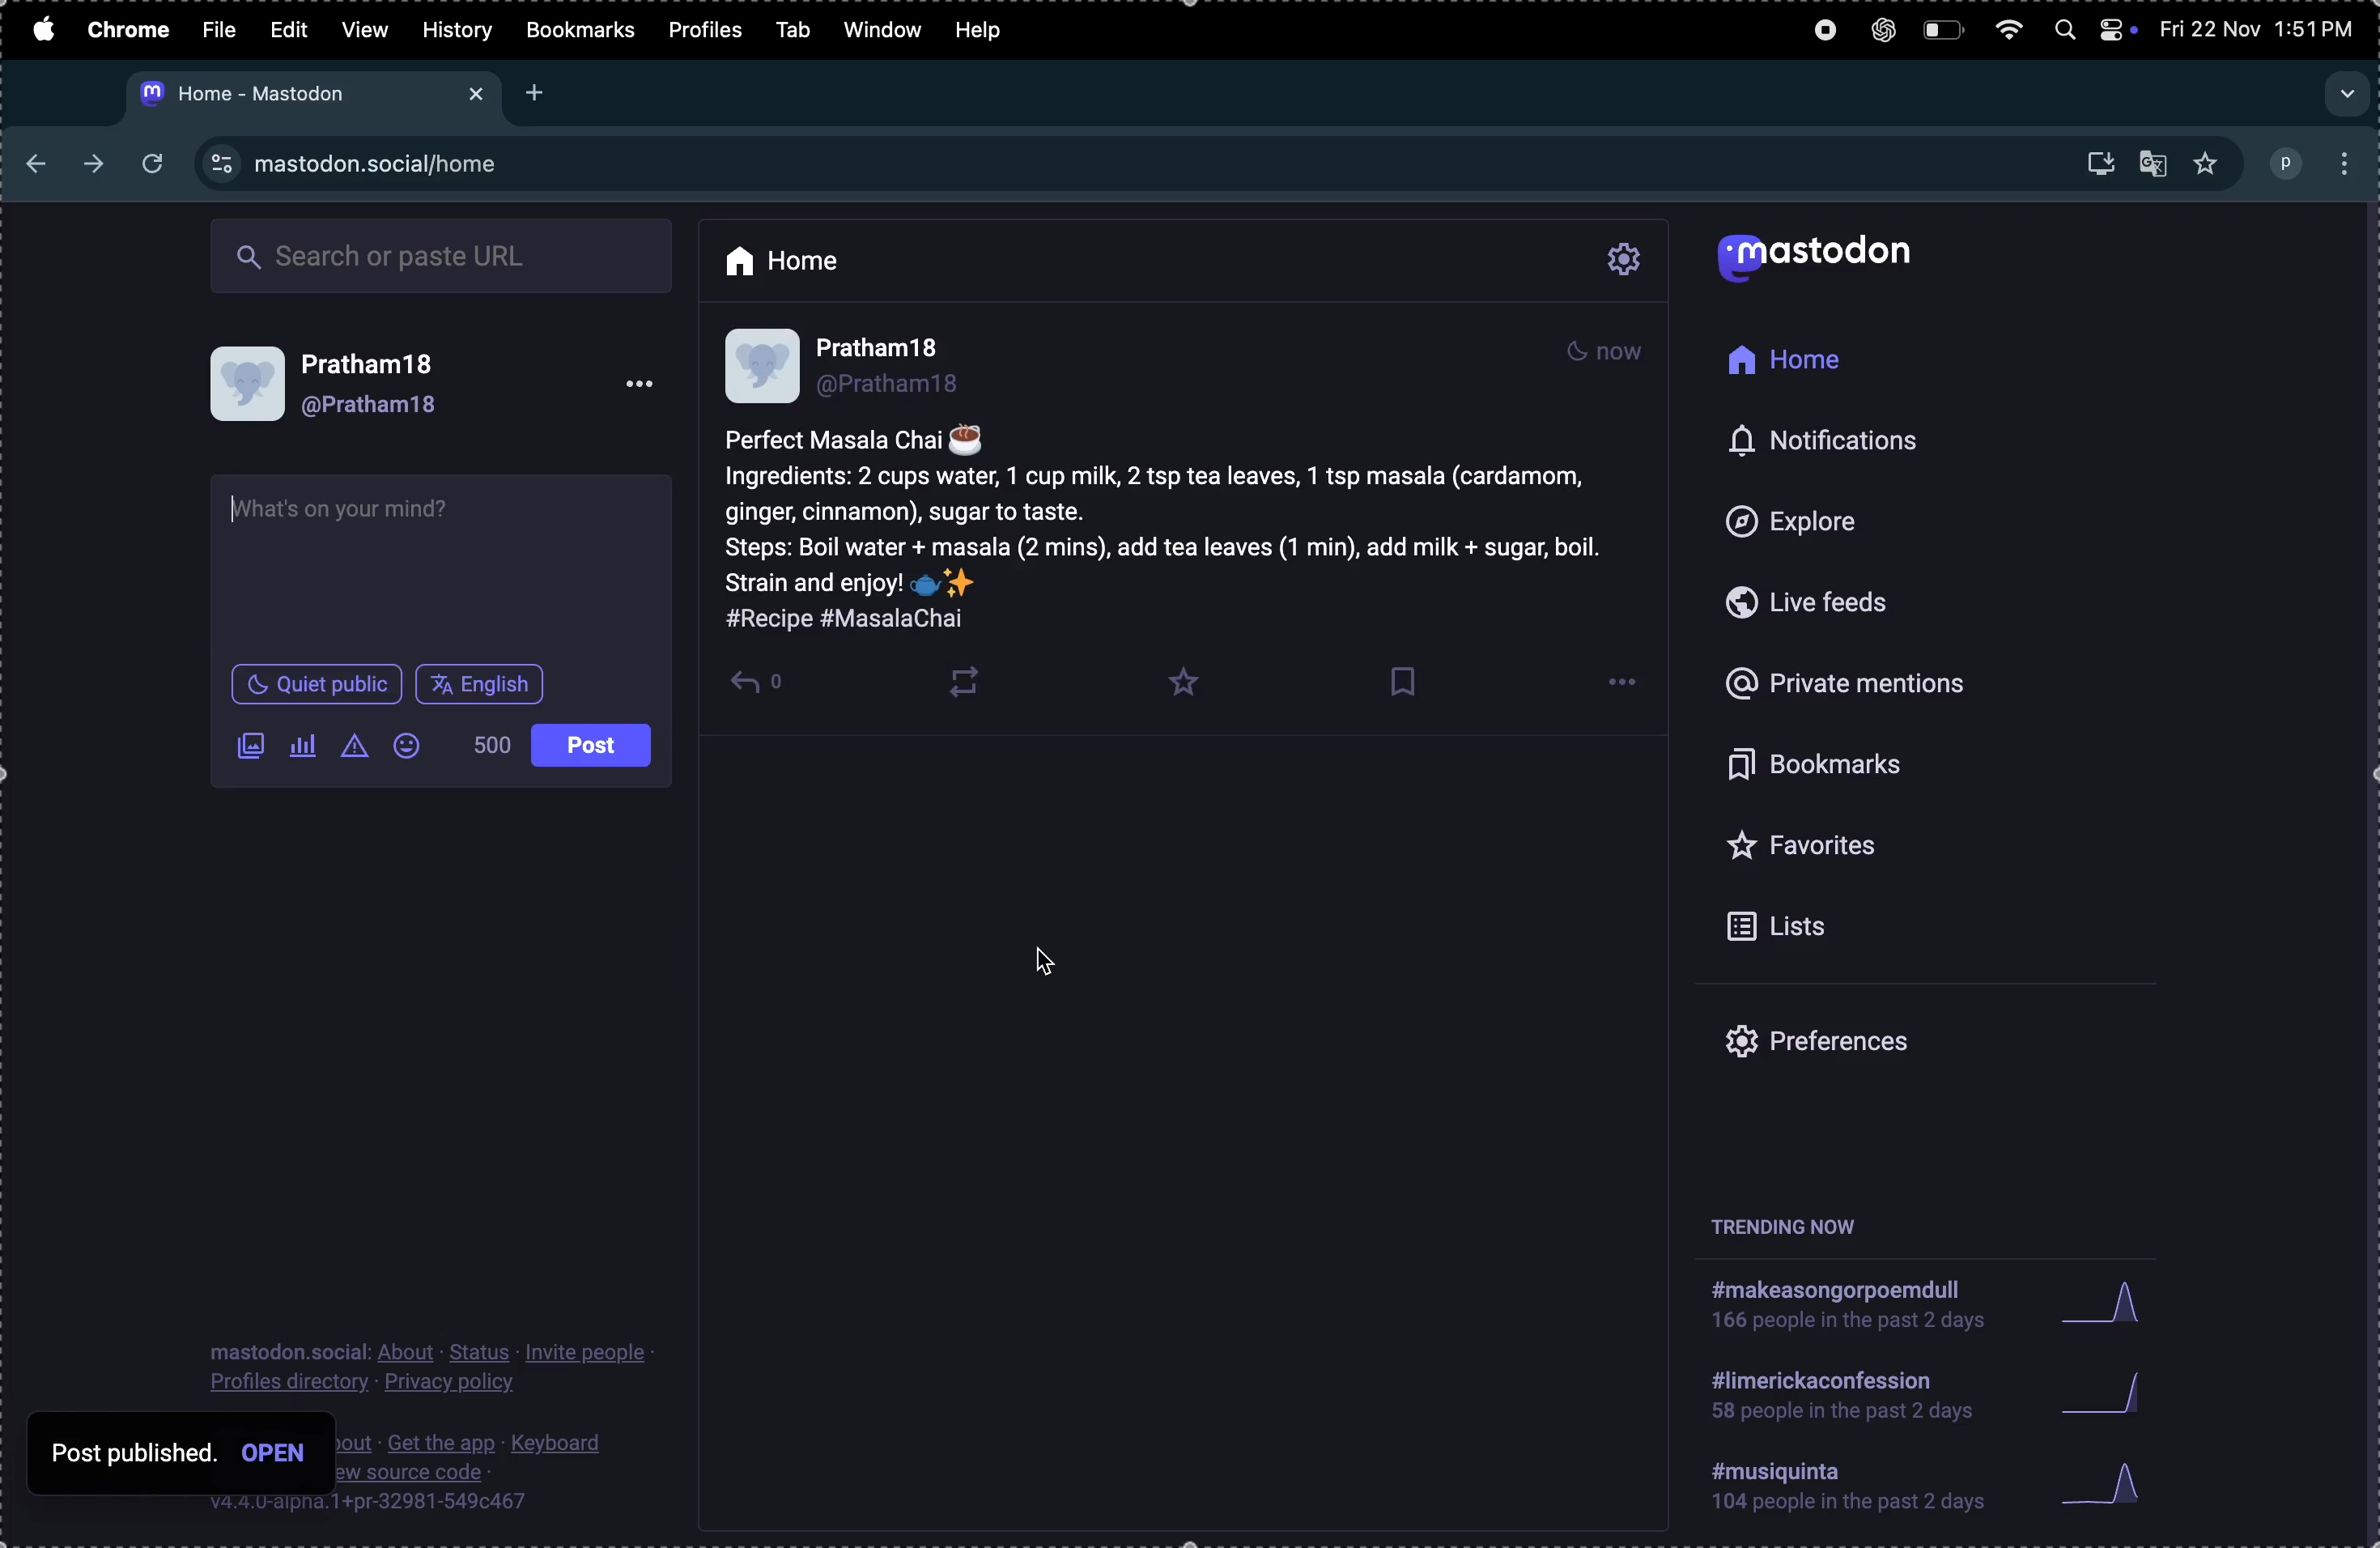 The image size is (2380, 1548). I want to click on V.4.4. U-alpha, so click(269, 1506).